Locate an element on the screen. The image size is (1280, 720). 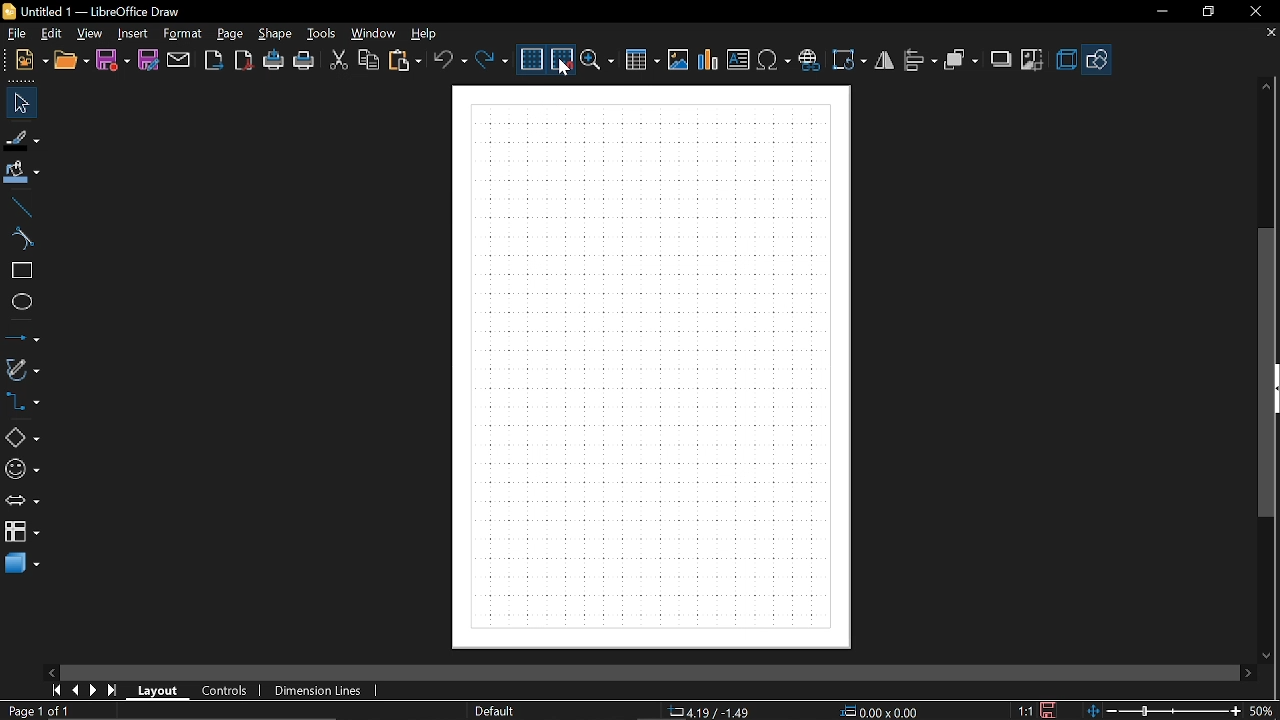
curves and polygons is located at coordinates (22, 370).